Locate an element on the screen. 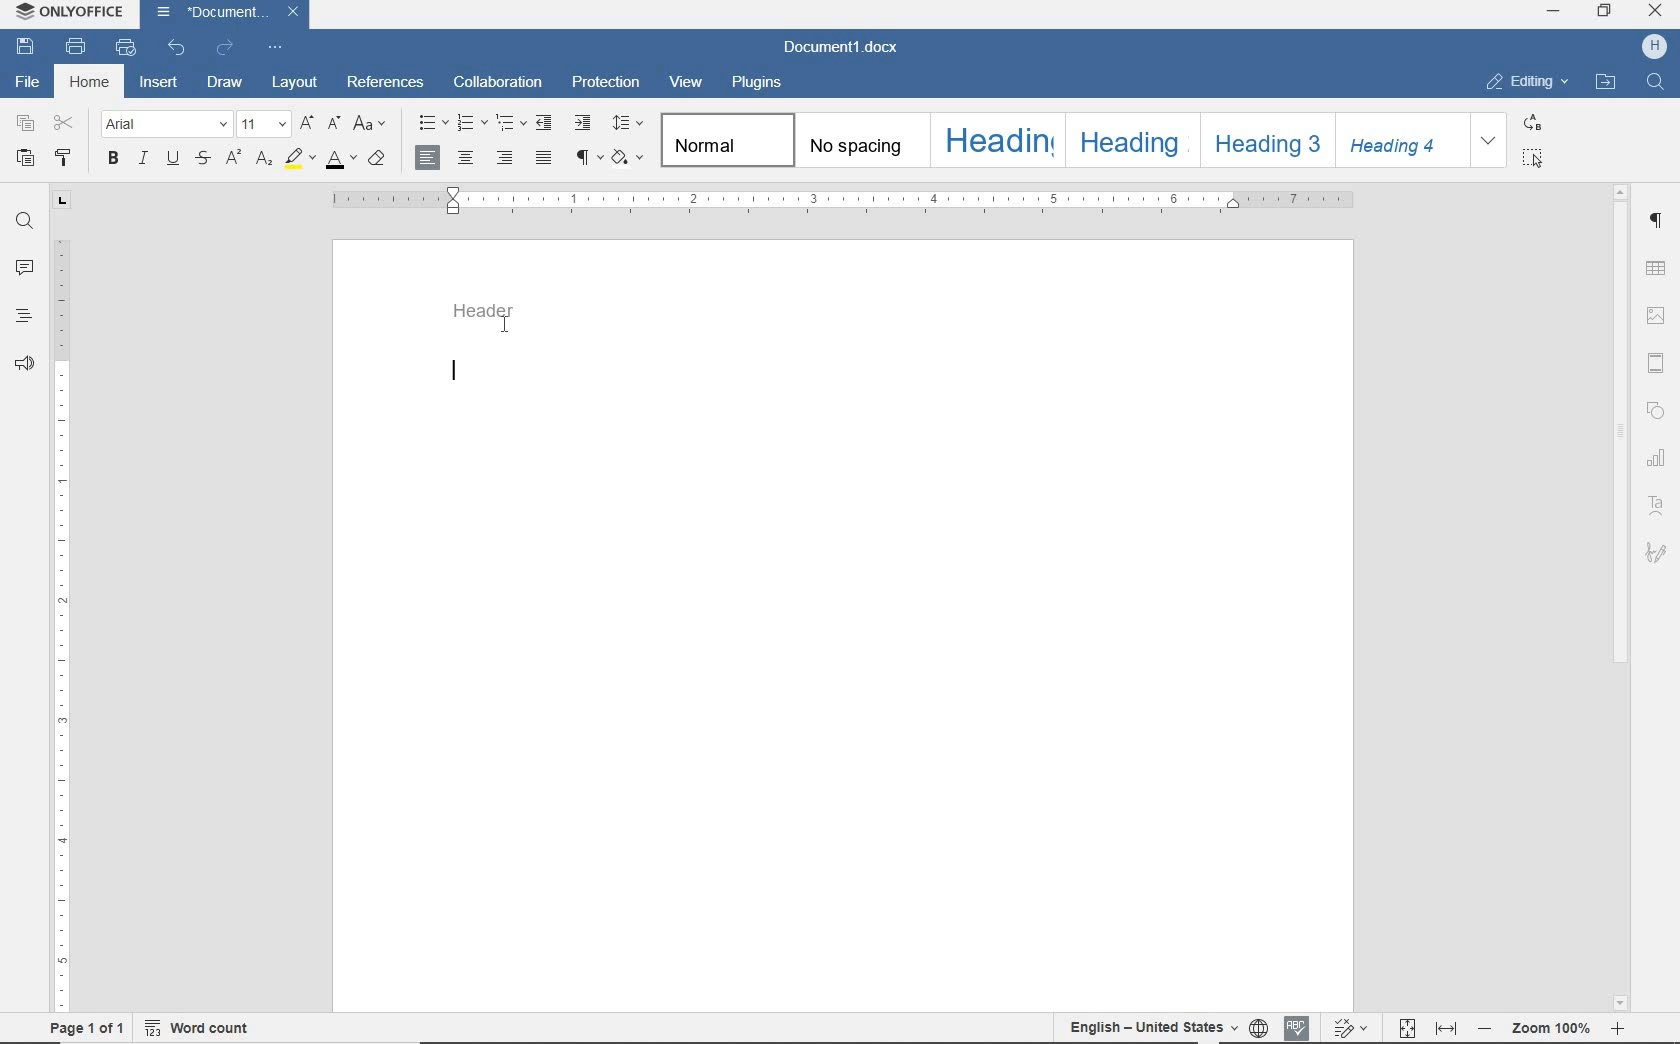  close is located at coordinates (294, 11).